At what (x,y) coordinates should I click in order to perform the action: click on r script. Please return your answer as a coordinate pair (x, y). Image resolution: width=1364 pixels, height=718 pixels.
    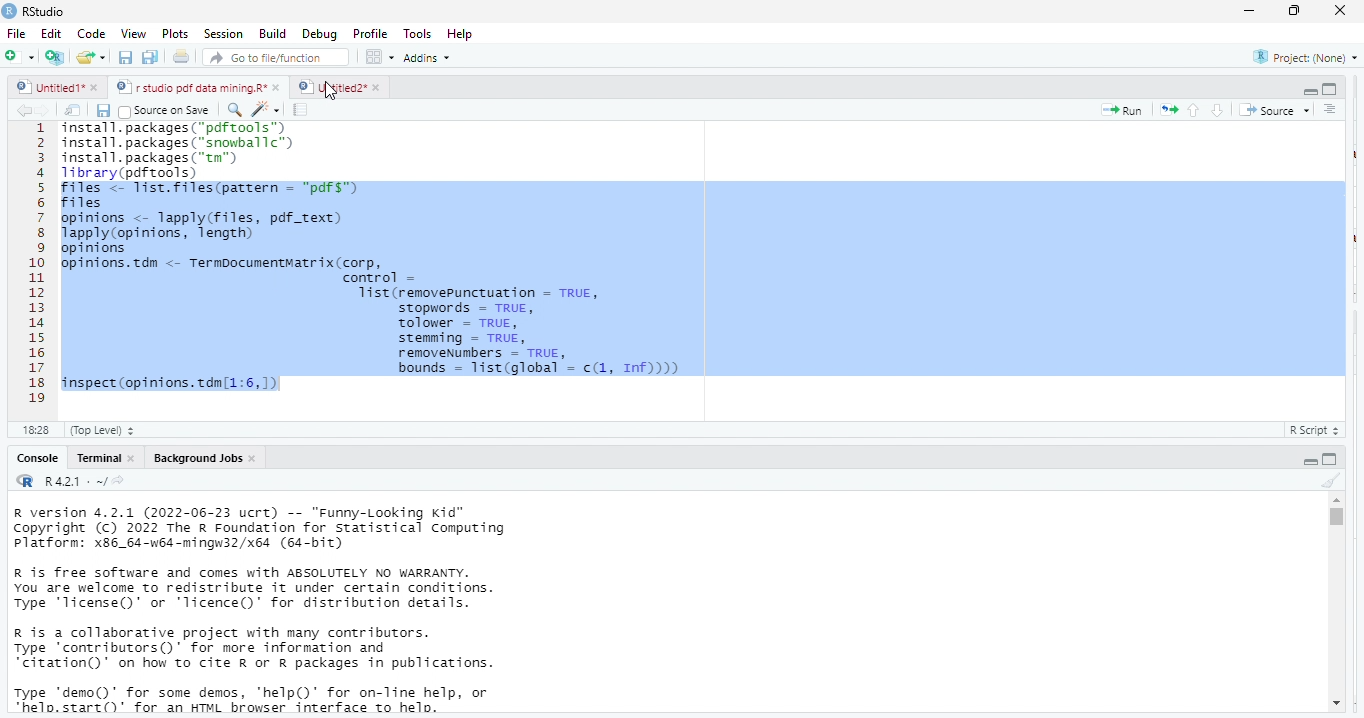
    Looking at the image, I should click on (1319, 430).